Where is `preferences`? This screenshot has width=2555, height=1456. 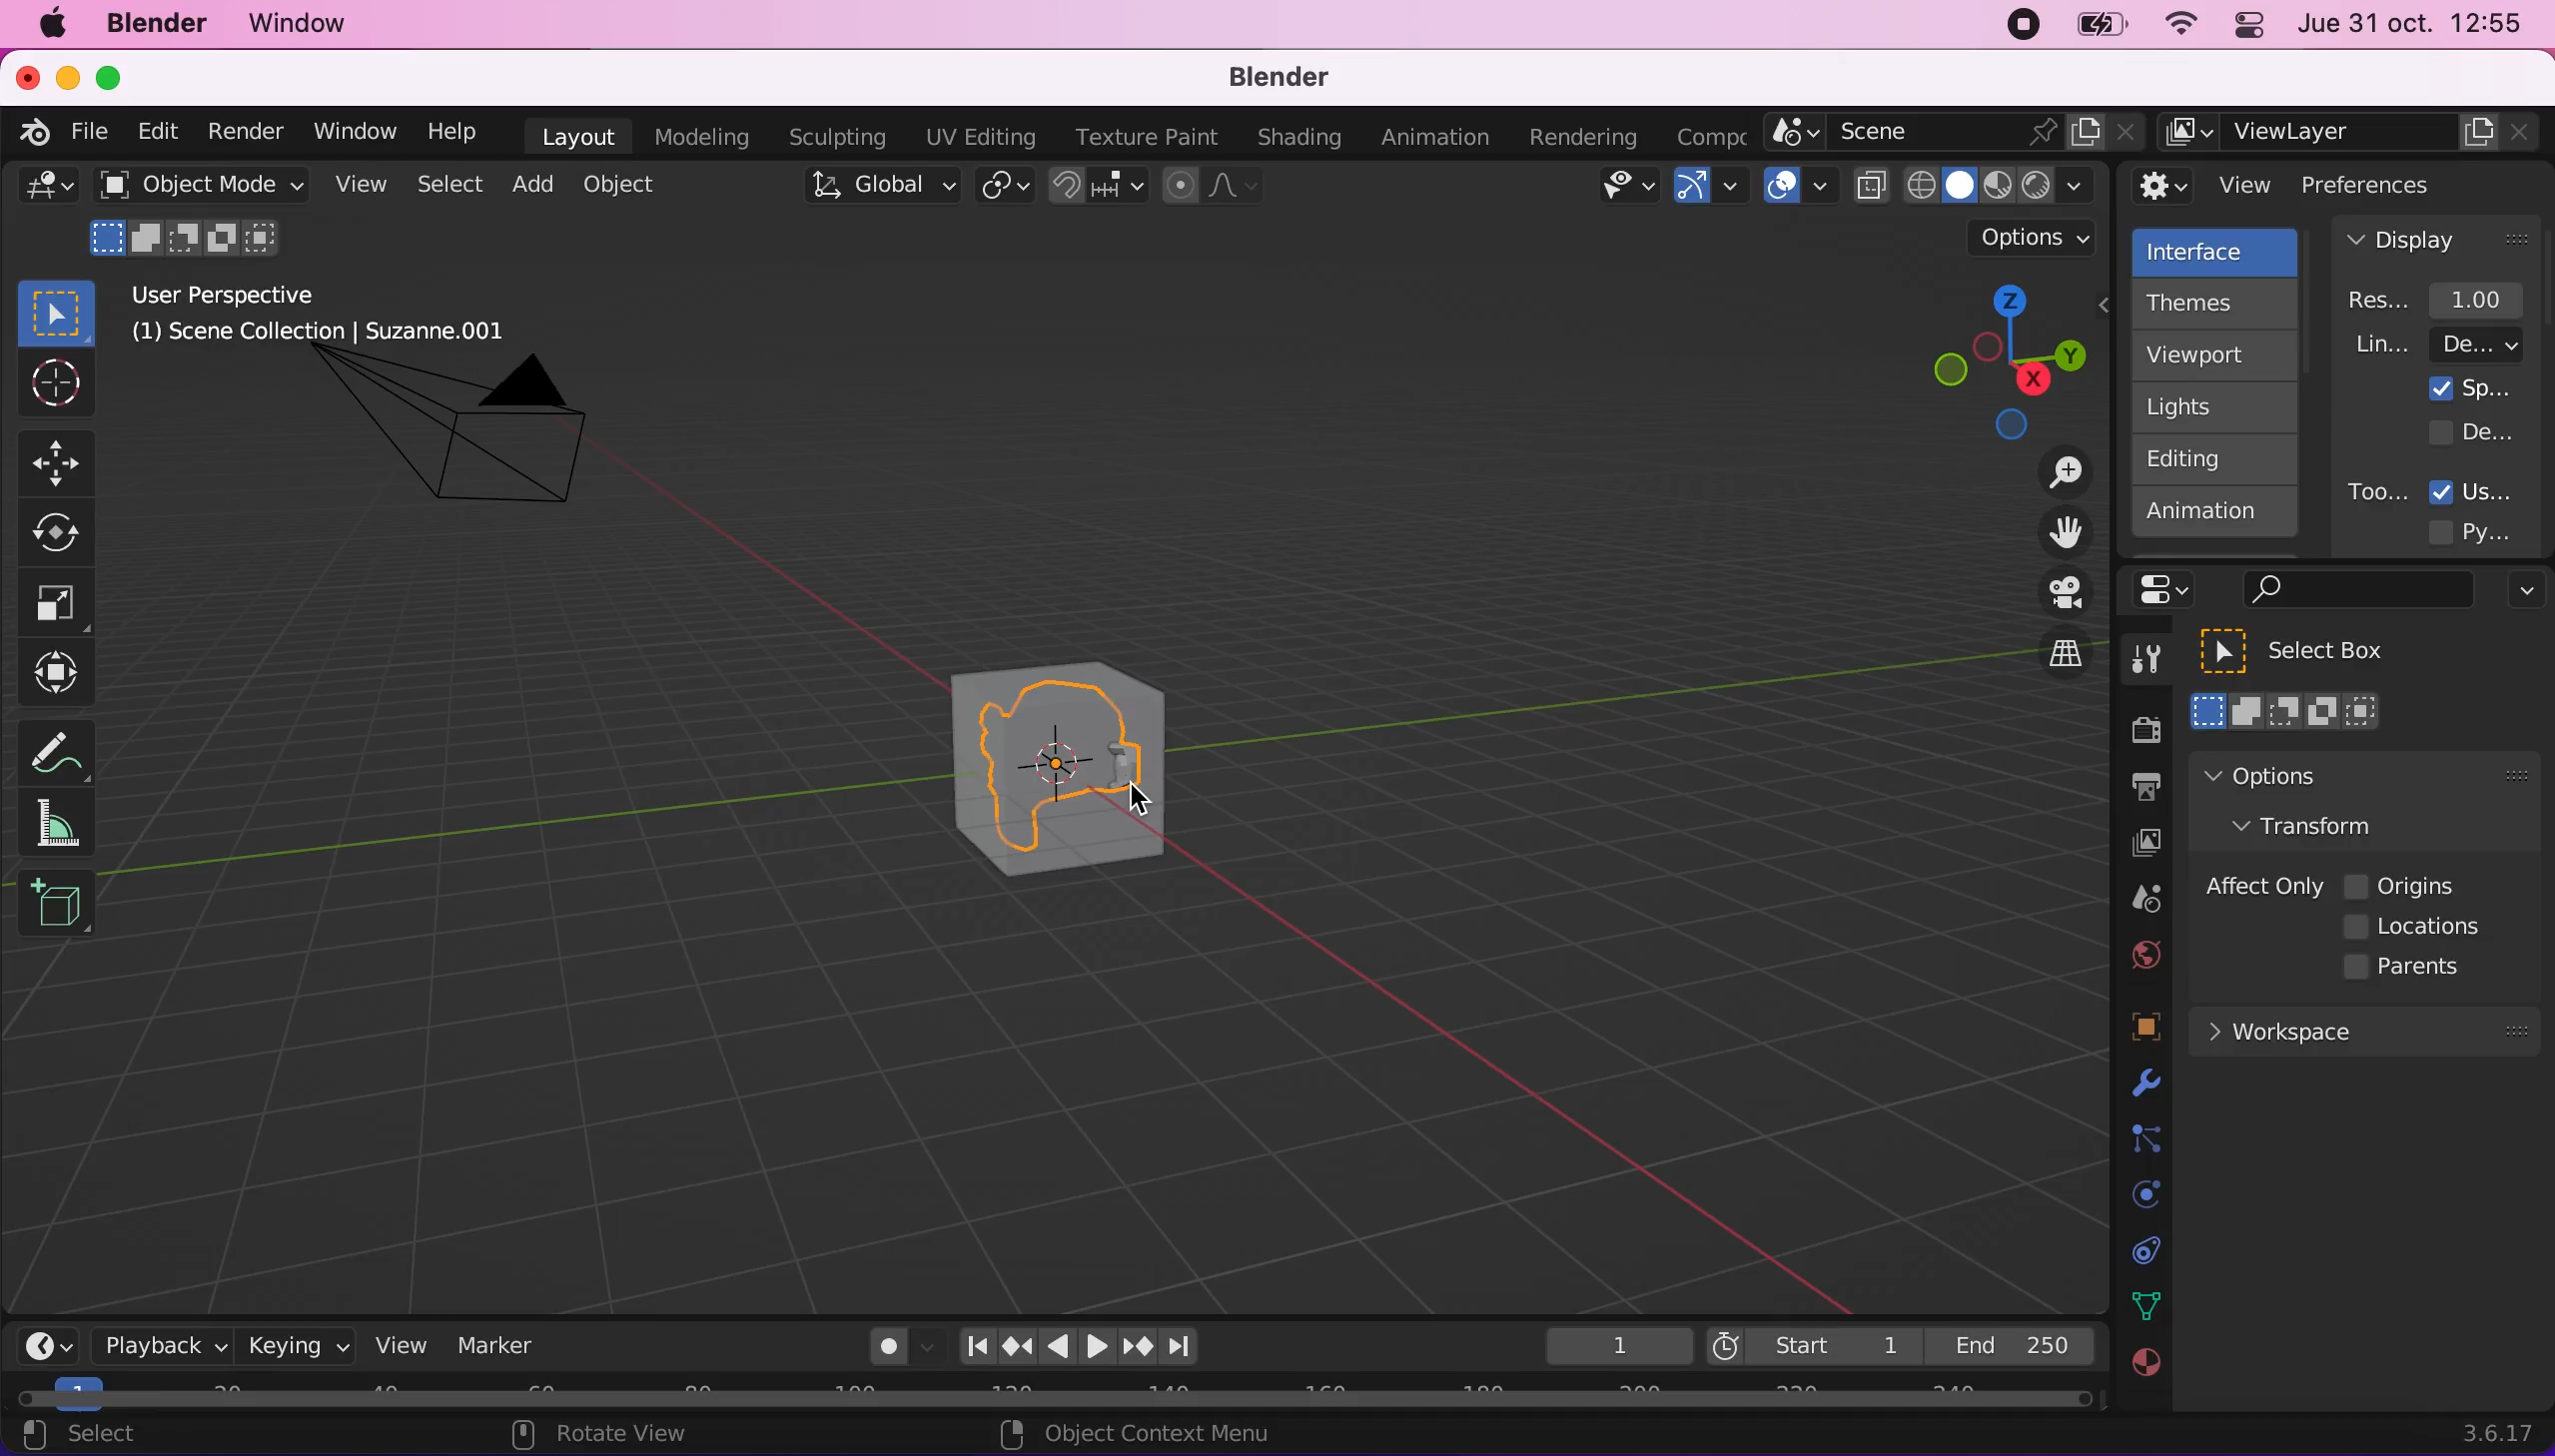 preferences is located at coordinates (2400, 184).